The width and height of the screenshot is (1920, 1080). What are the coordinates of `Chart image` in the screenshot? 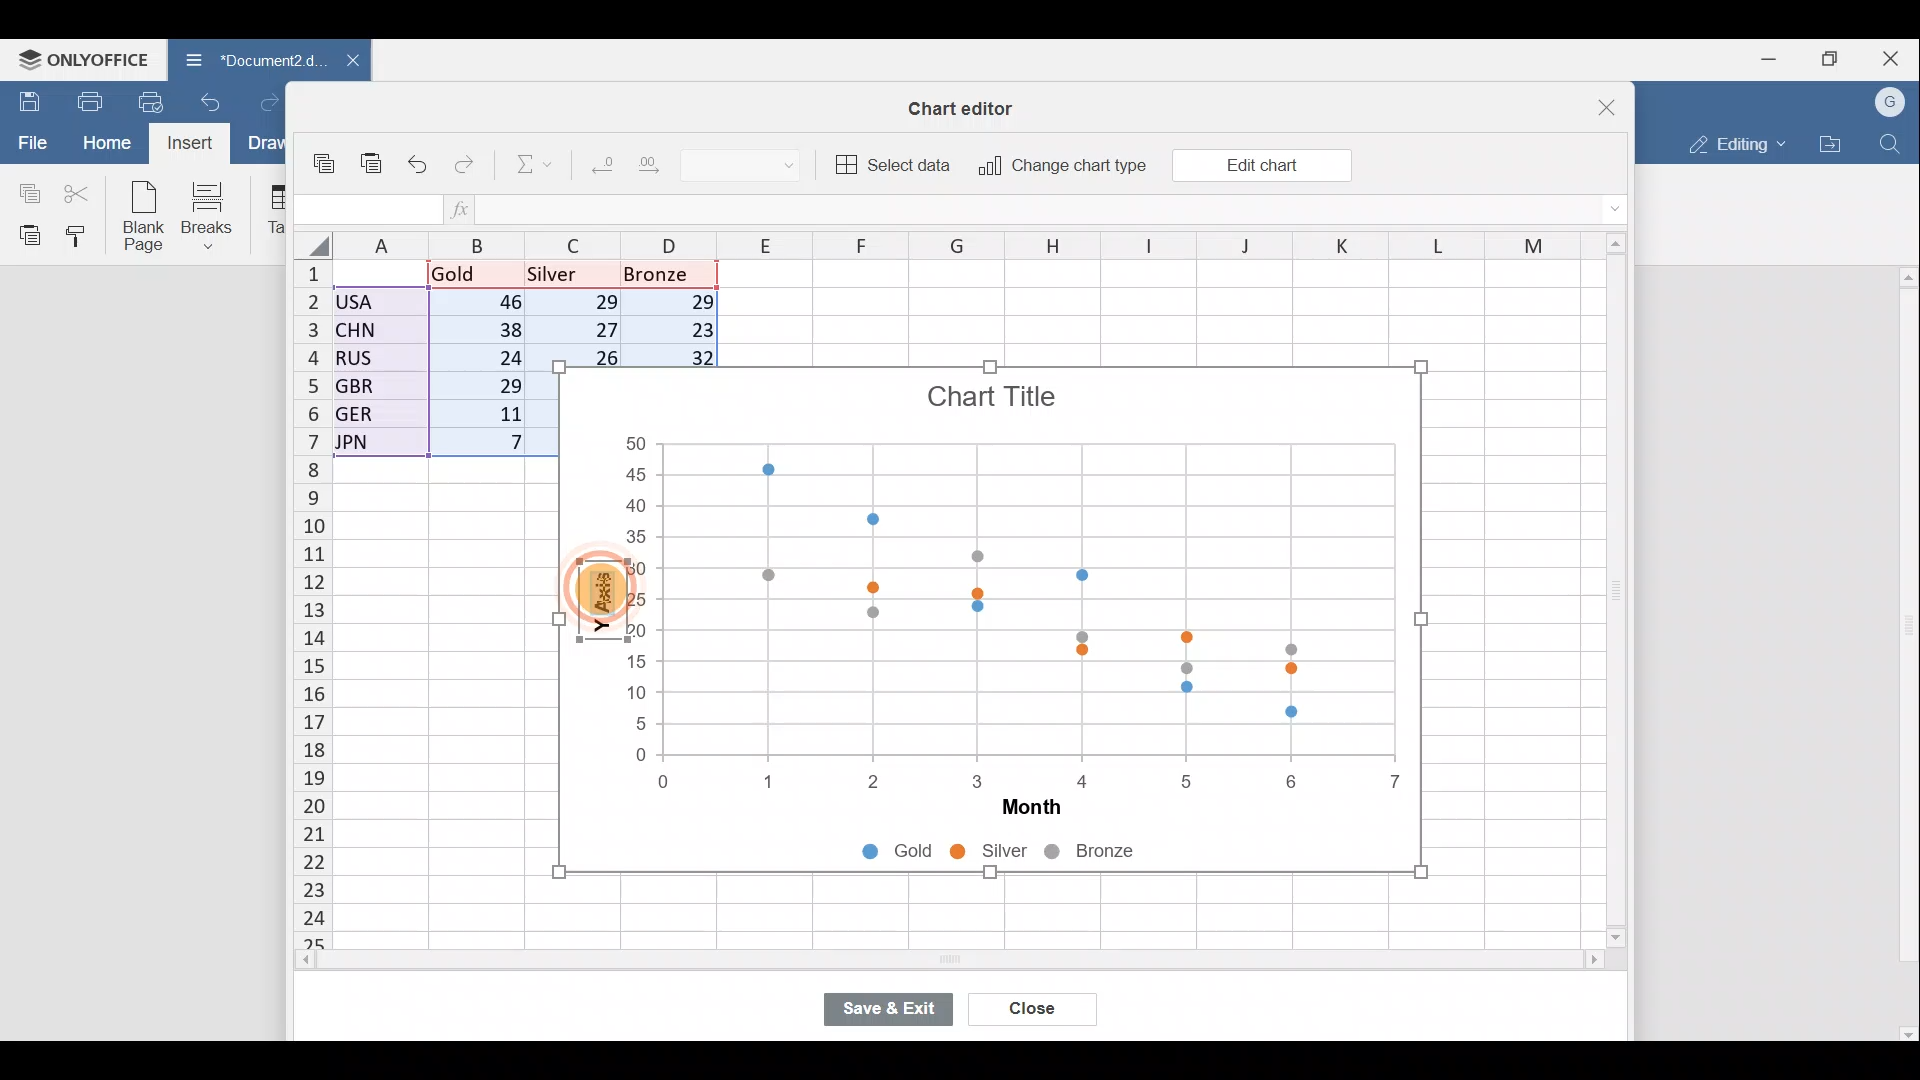 It's located at (1010, 576).